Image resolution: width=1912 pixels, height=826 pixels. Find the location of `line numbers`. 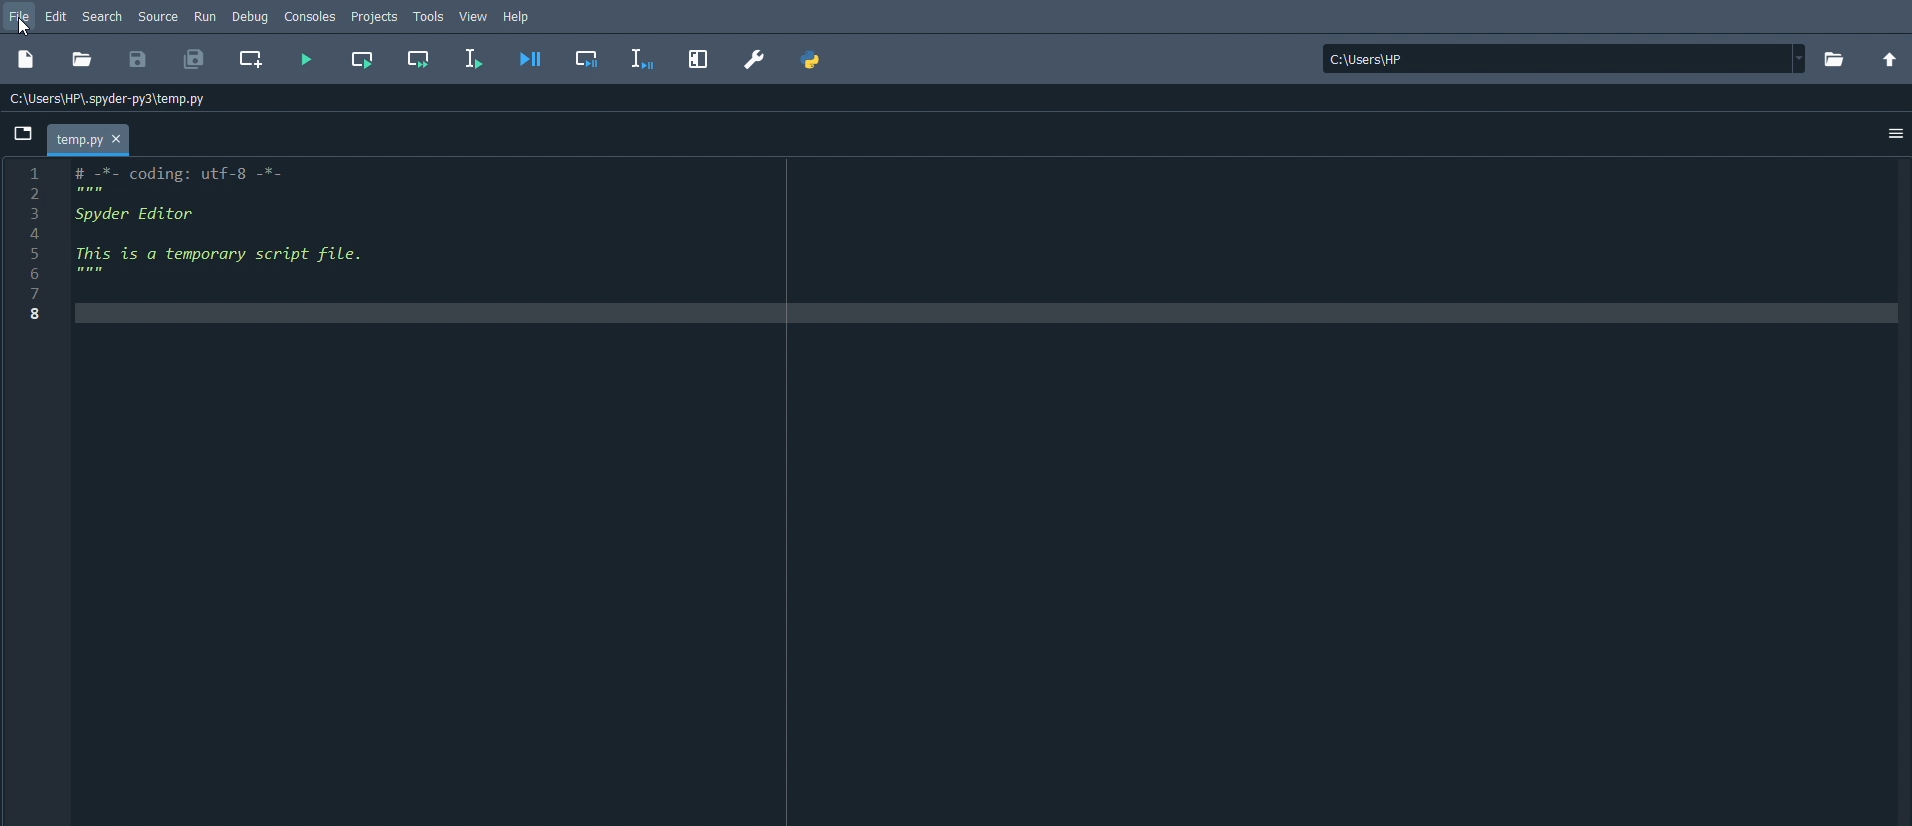

line numbers is located at coordinates (32, 244).